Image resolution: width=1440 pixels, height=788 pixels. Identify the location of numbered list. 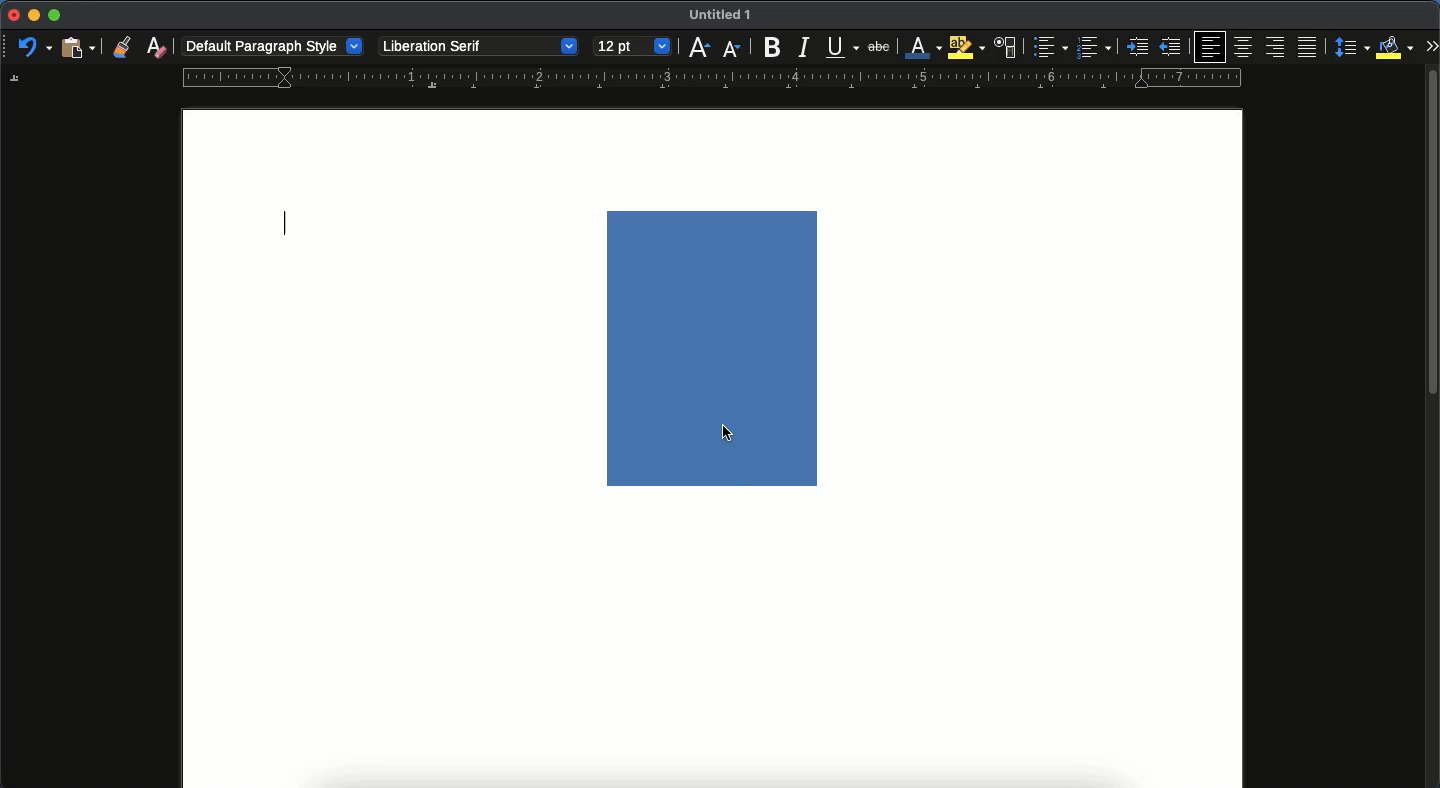
(1094, 49).